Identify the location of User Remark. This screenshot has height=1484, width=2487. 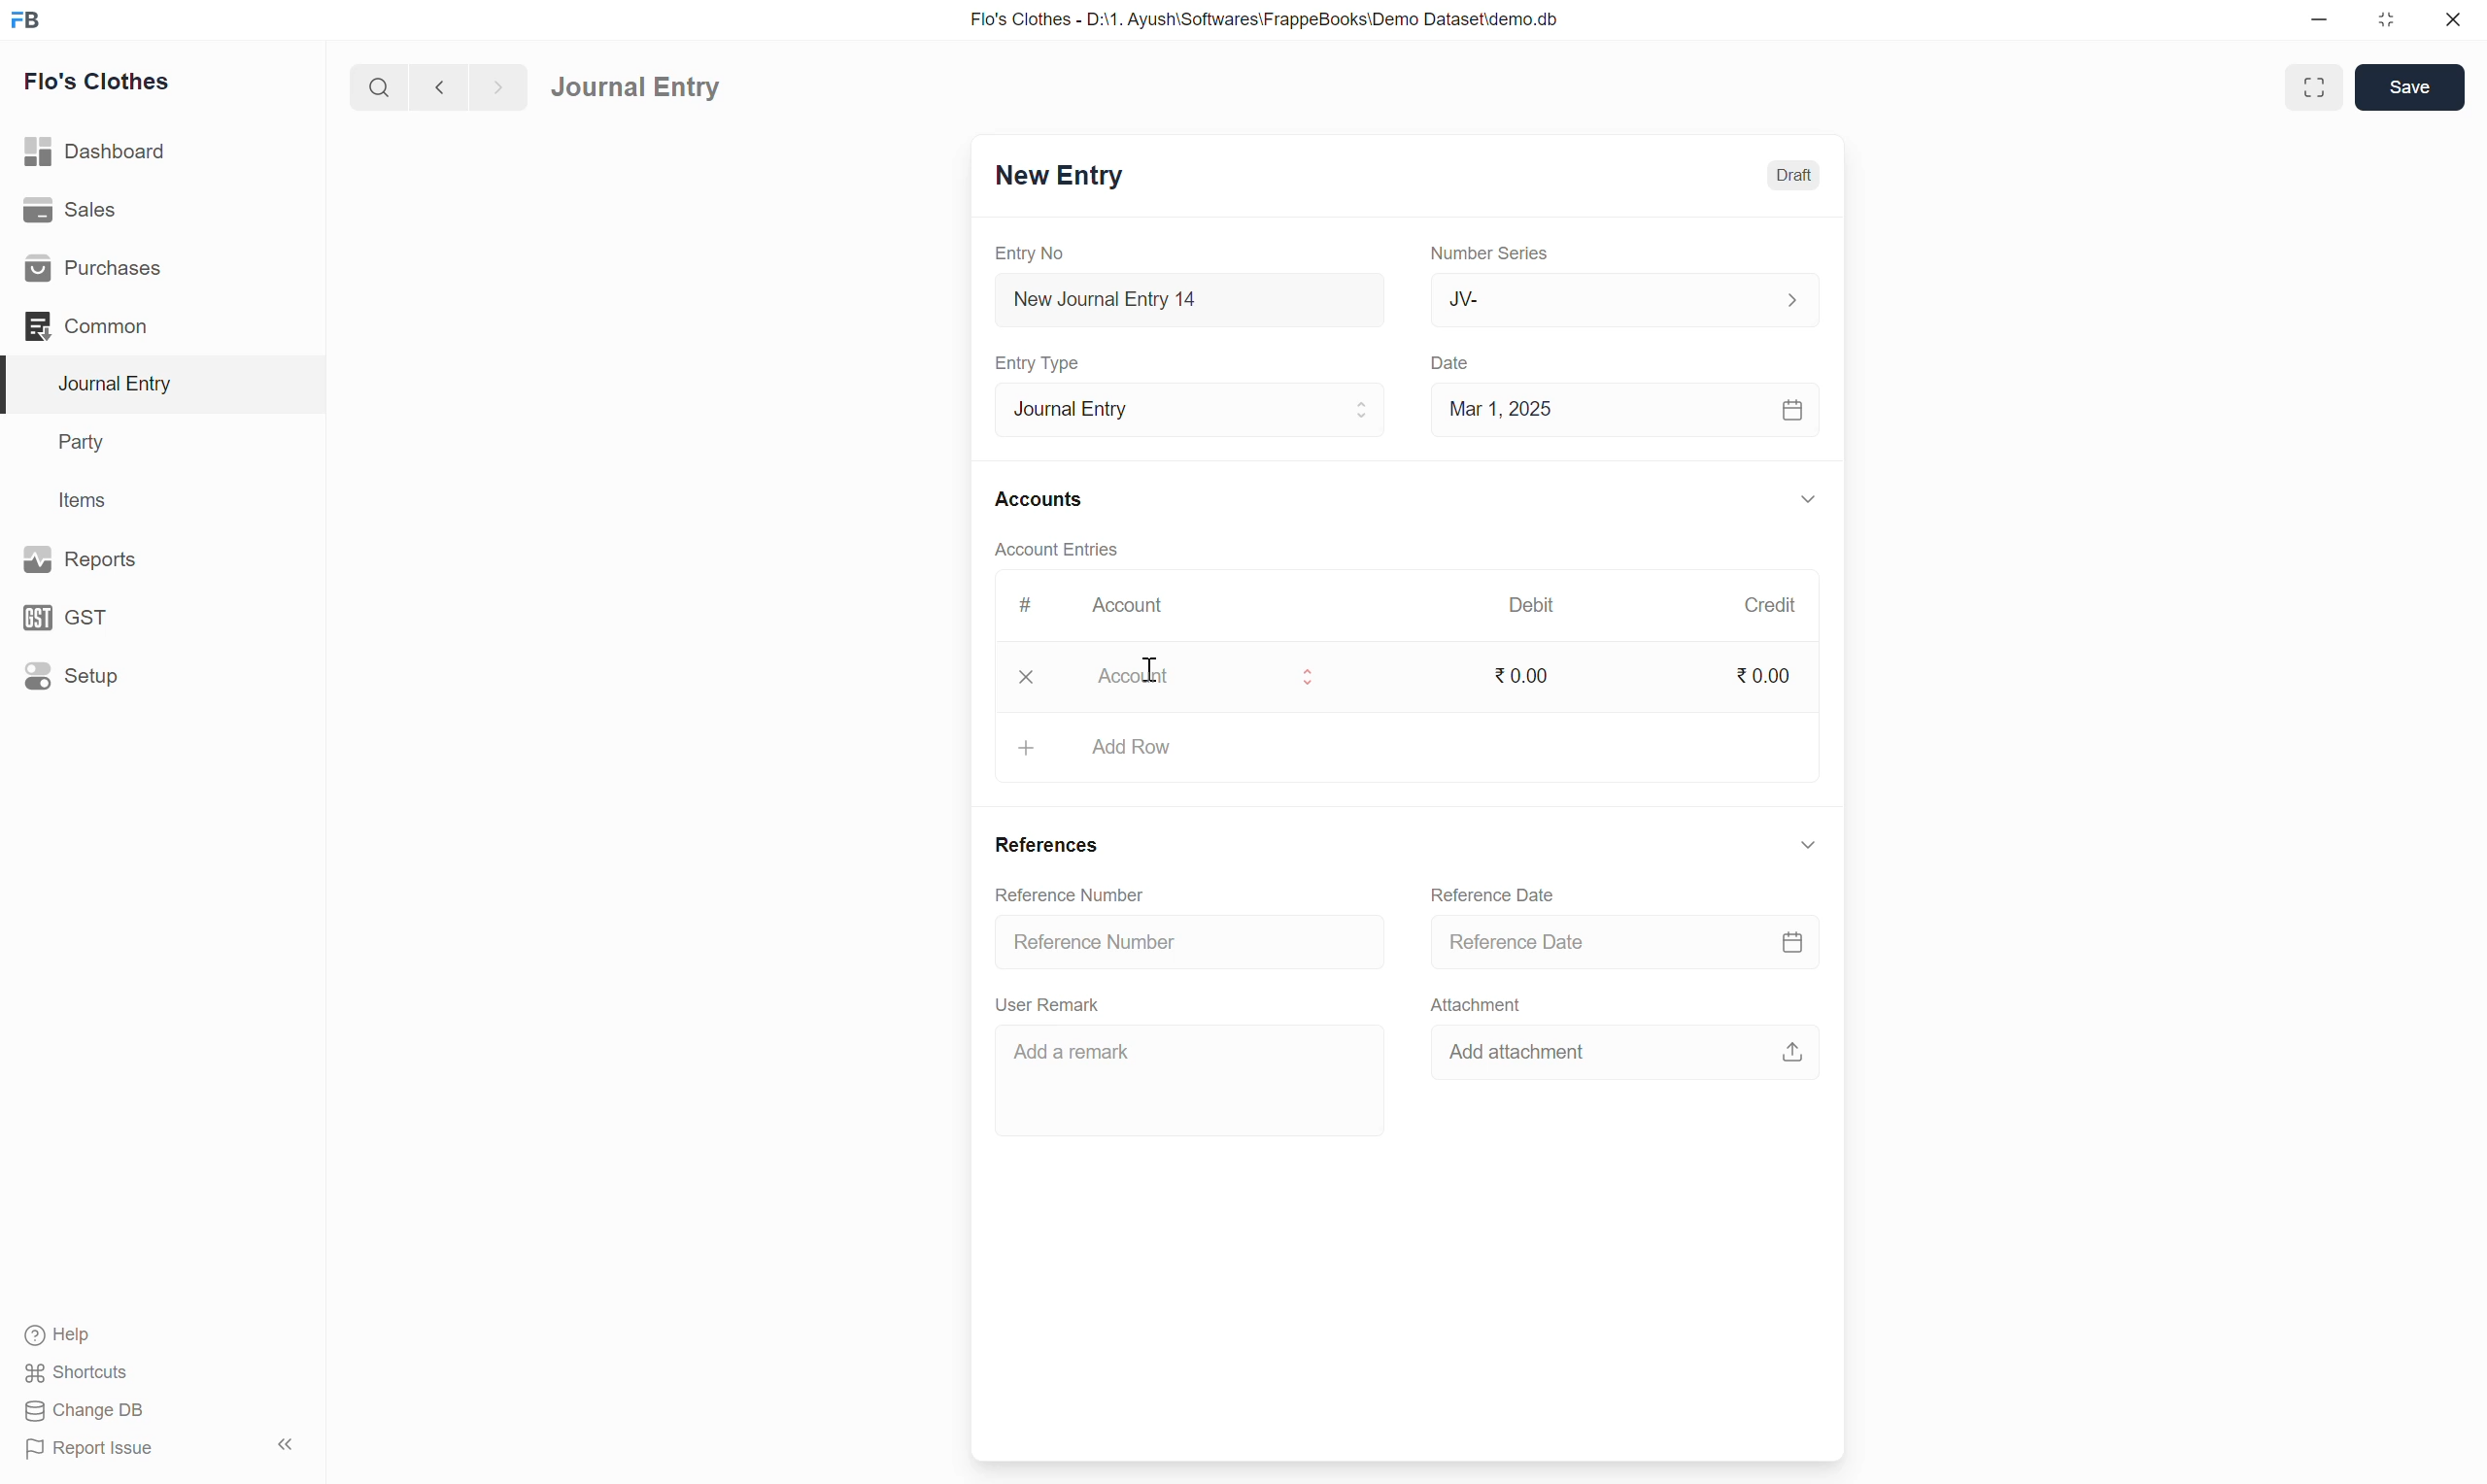
(1053, 1002).